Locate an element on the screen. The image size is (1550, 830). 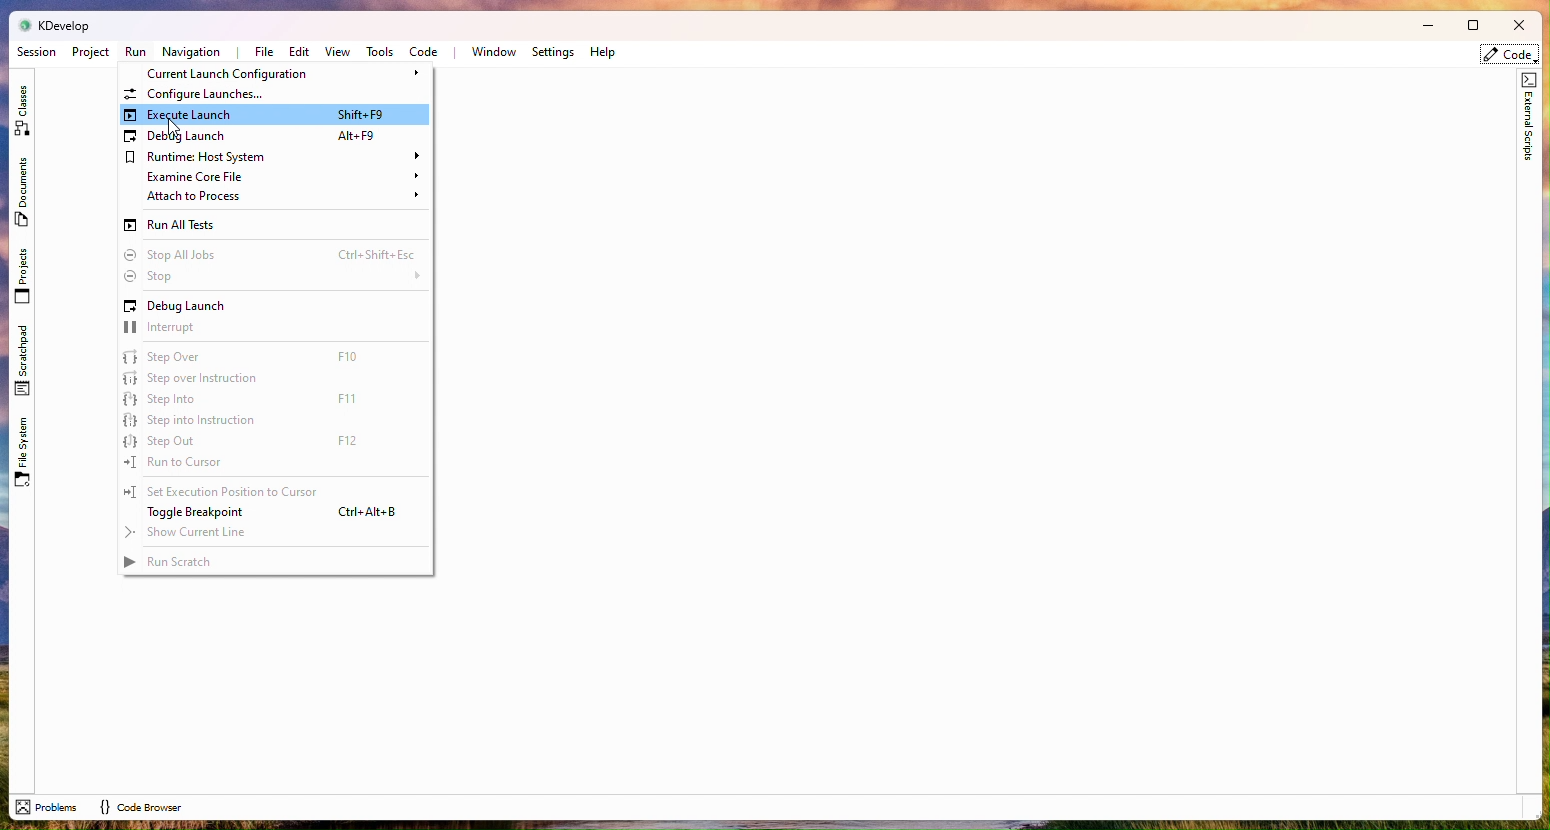
Window is located at coordinates (493, 52).